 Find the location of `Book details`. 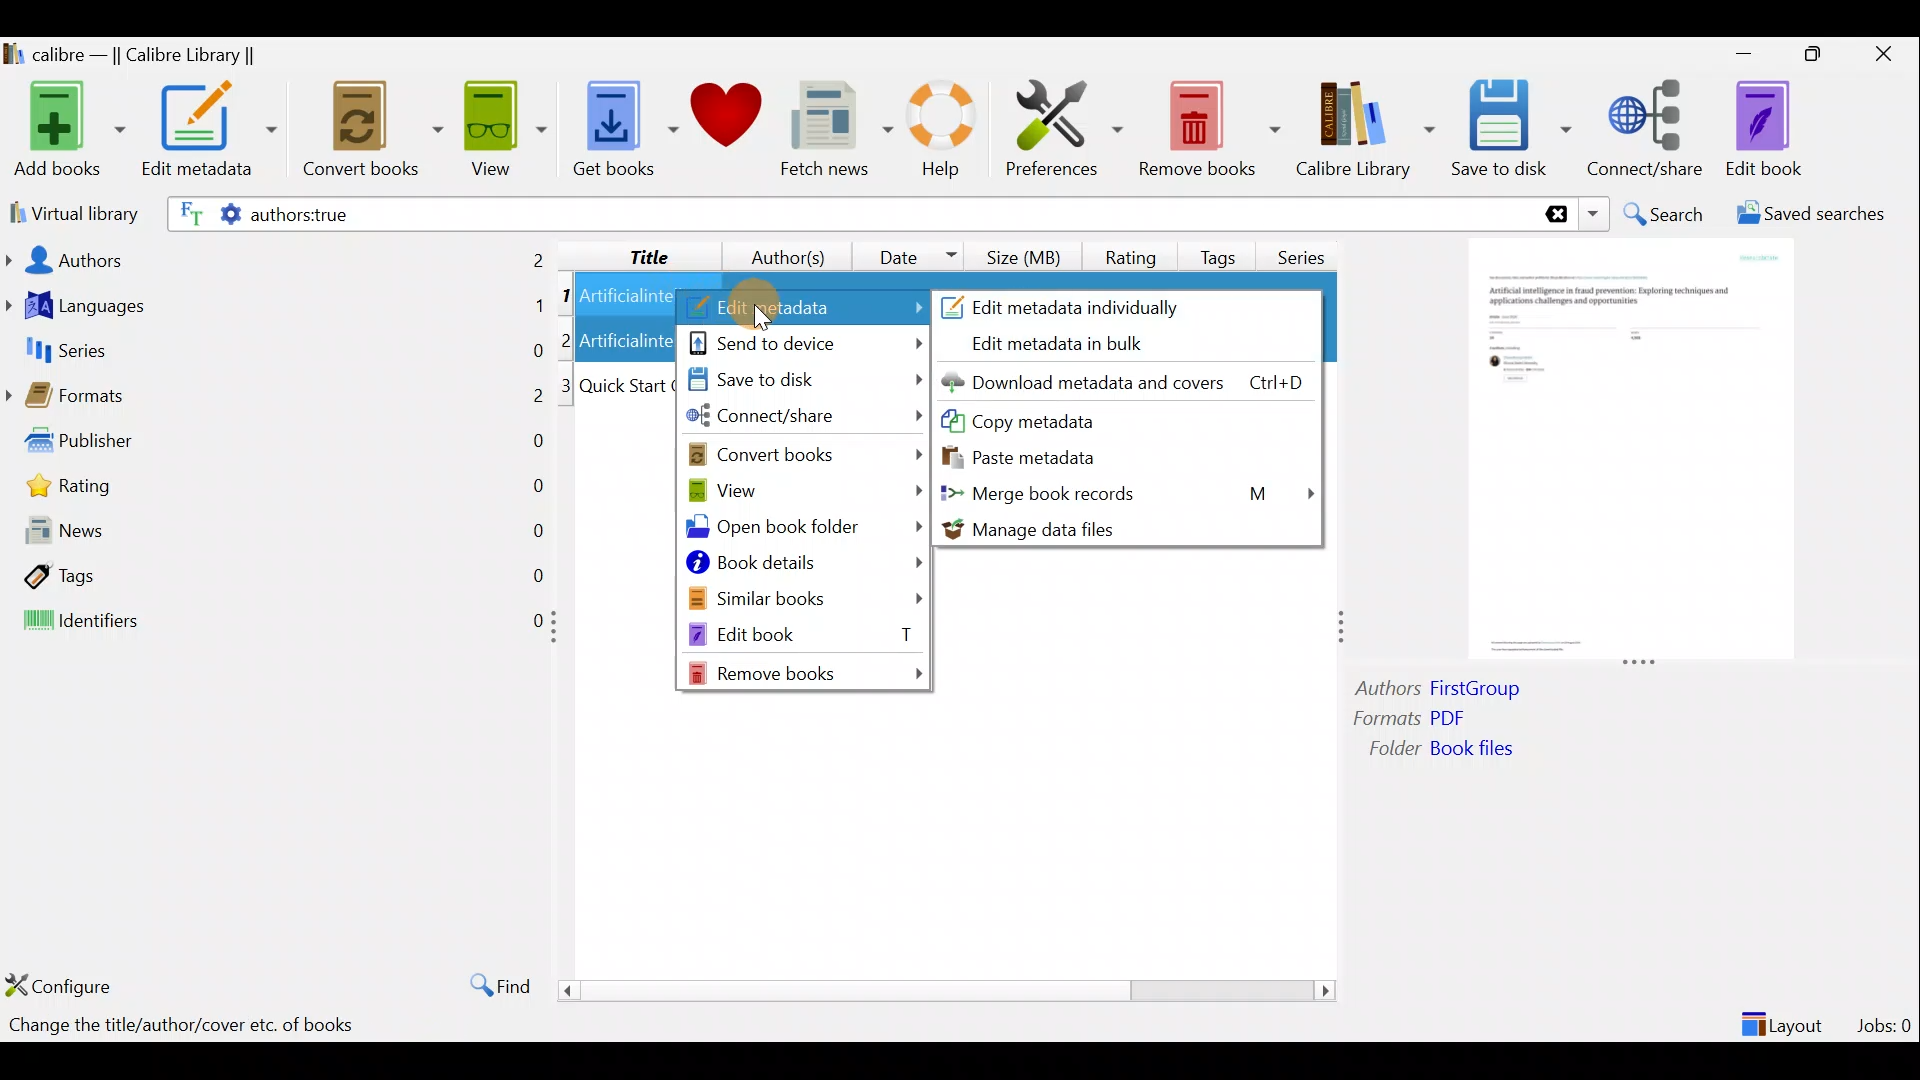

Book details is located at coordinates (803, 566).